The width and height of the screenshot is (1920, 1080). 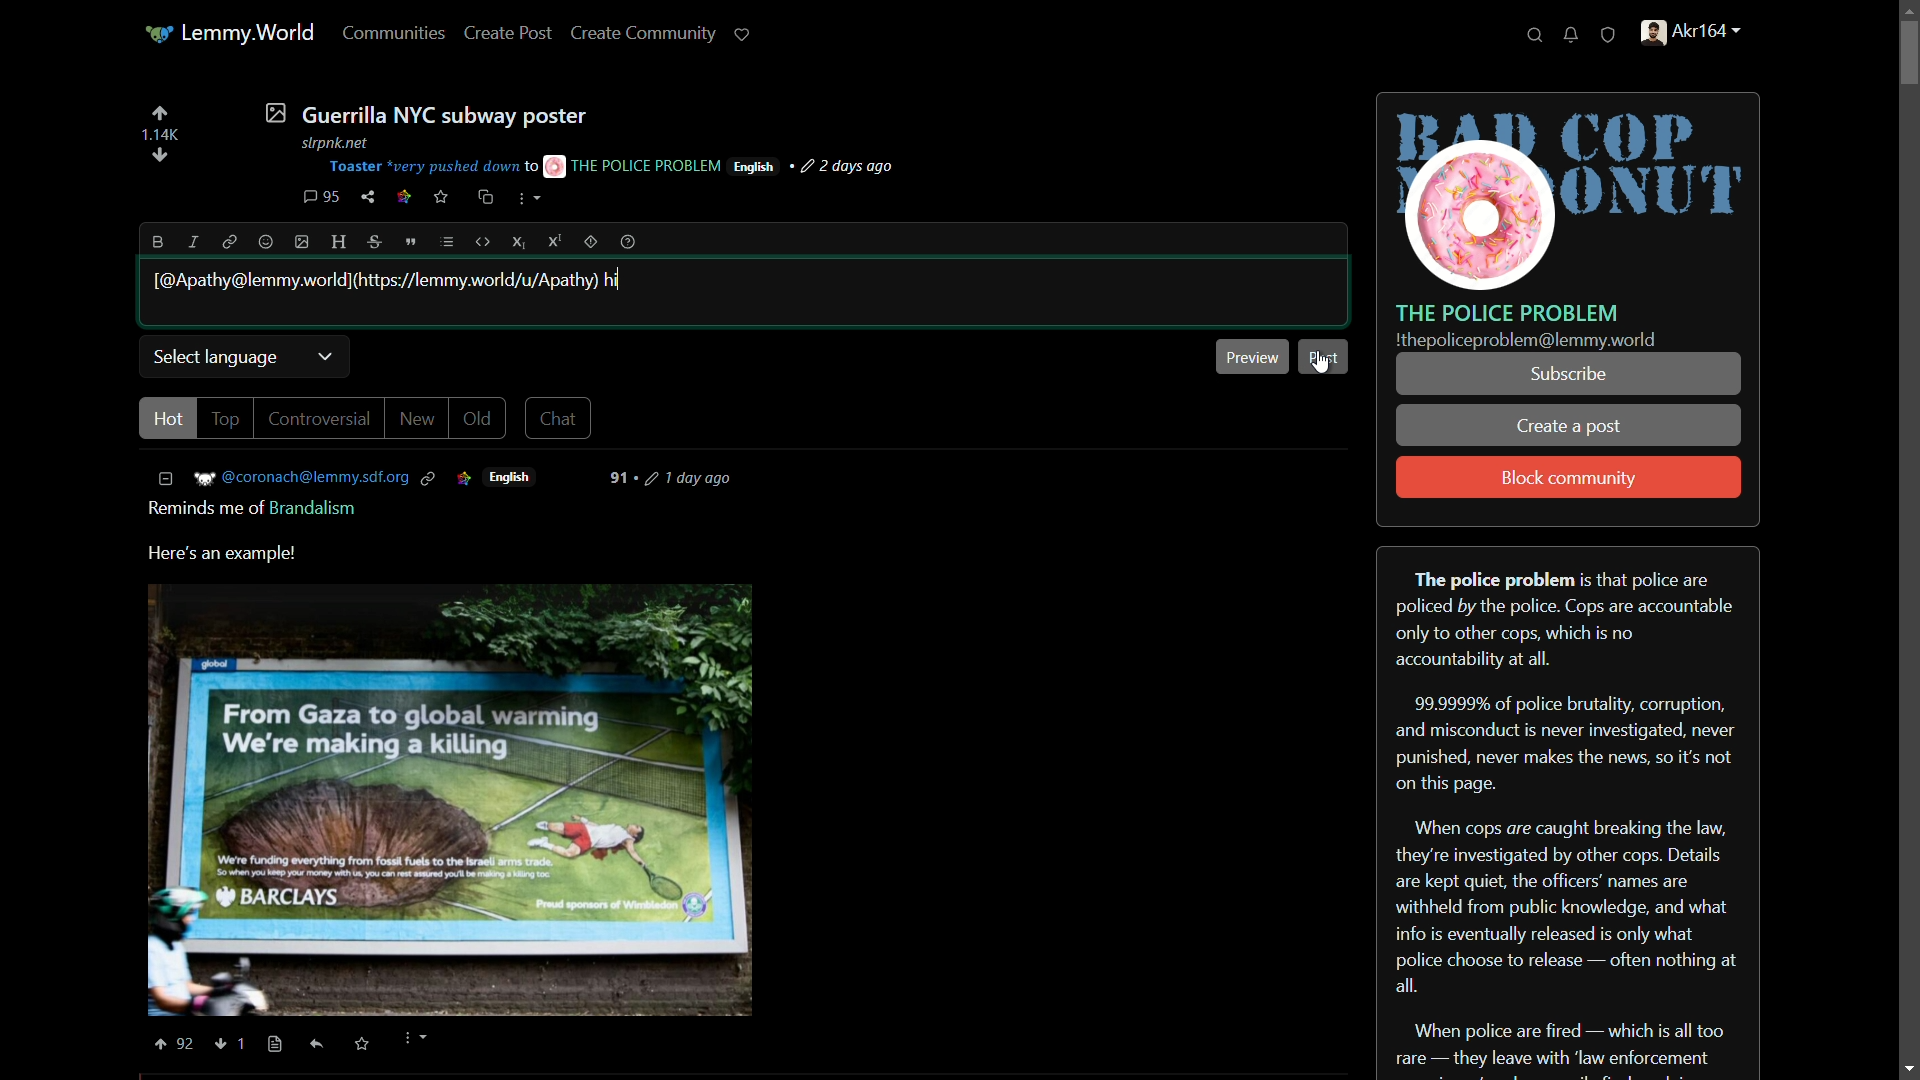 What do you see at coordinates (177, 1045) in the screenshot?
I see `UPVOTE 92` at bounding box center [177, 1045].